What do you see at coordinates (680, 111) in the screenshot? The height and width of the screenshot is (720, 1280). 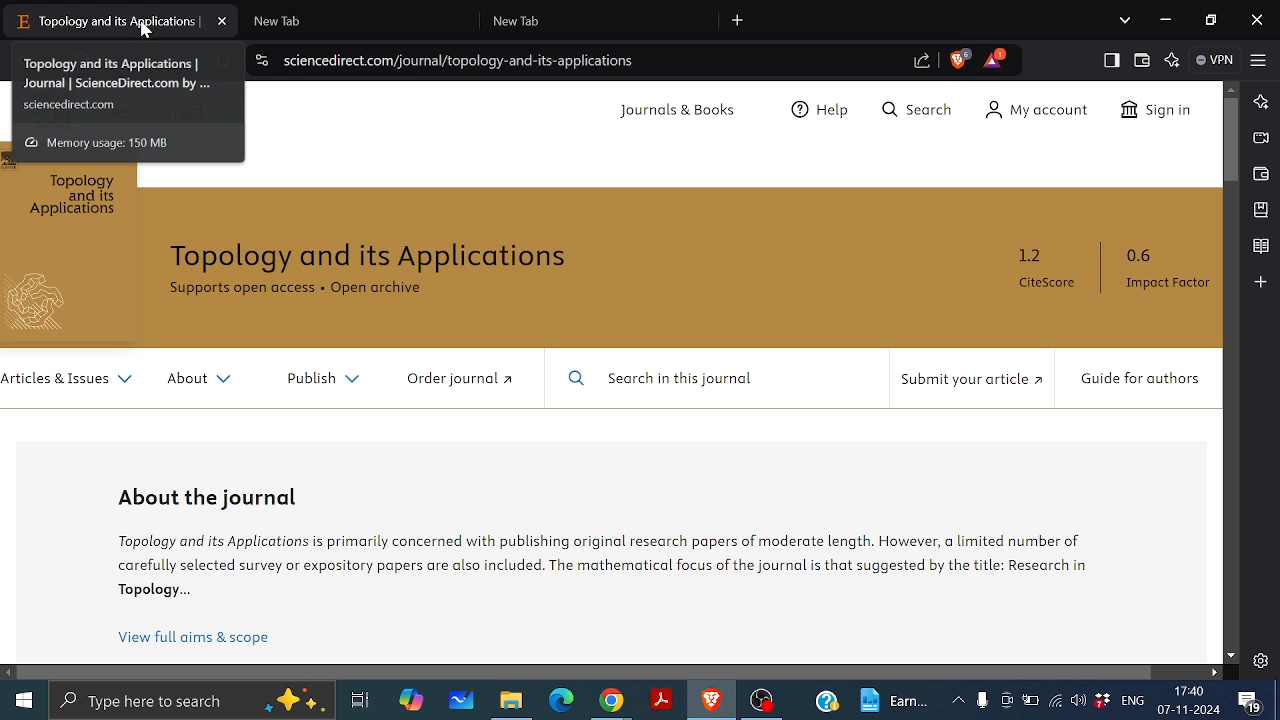 I see `Journals & Books` at bounding box center [680, 111].